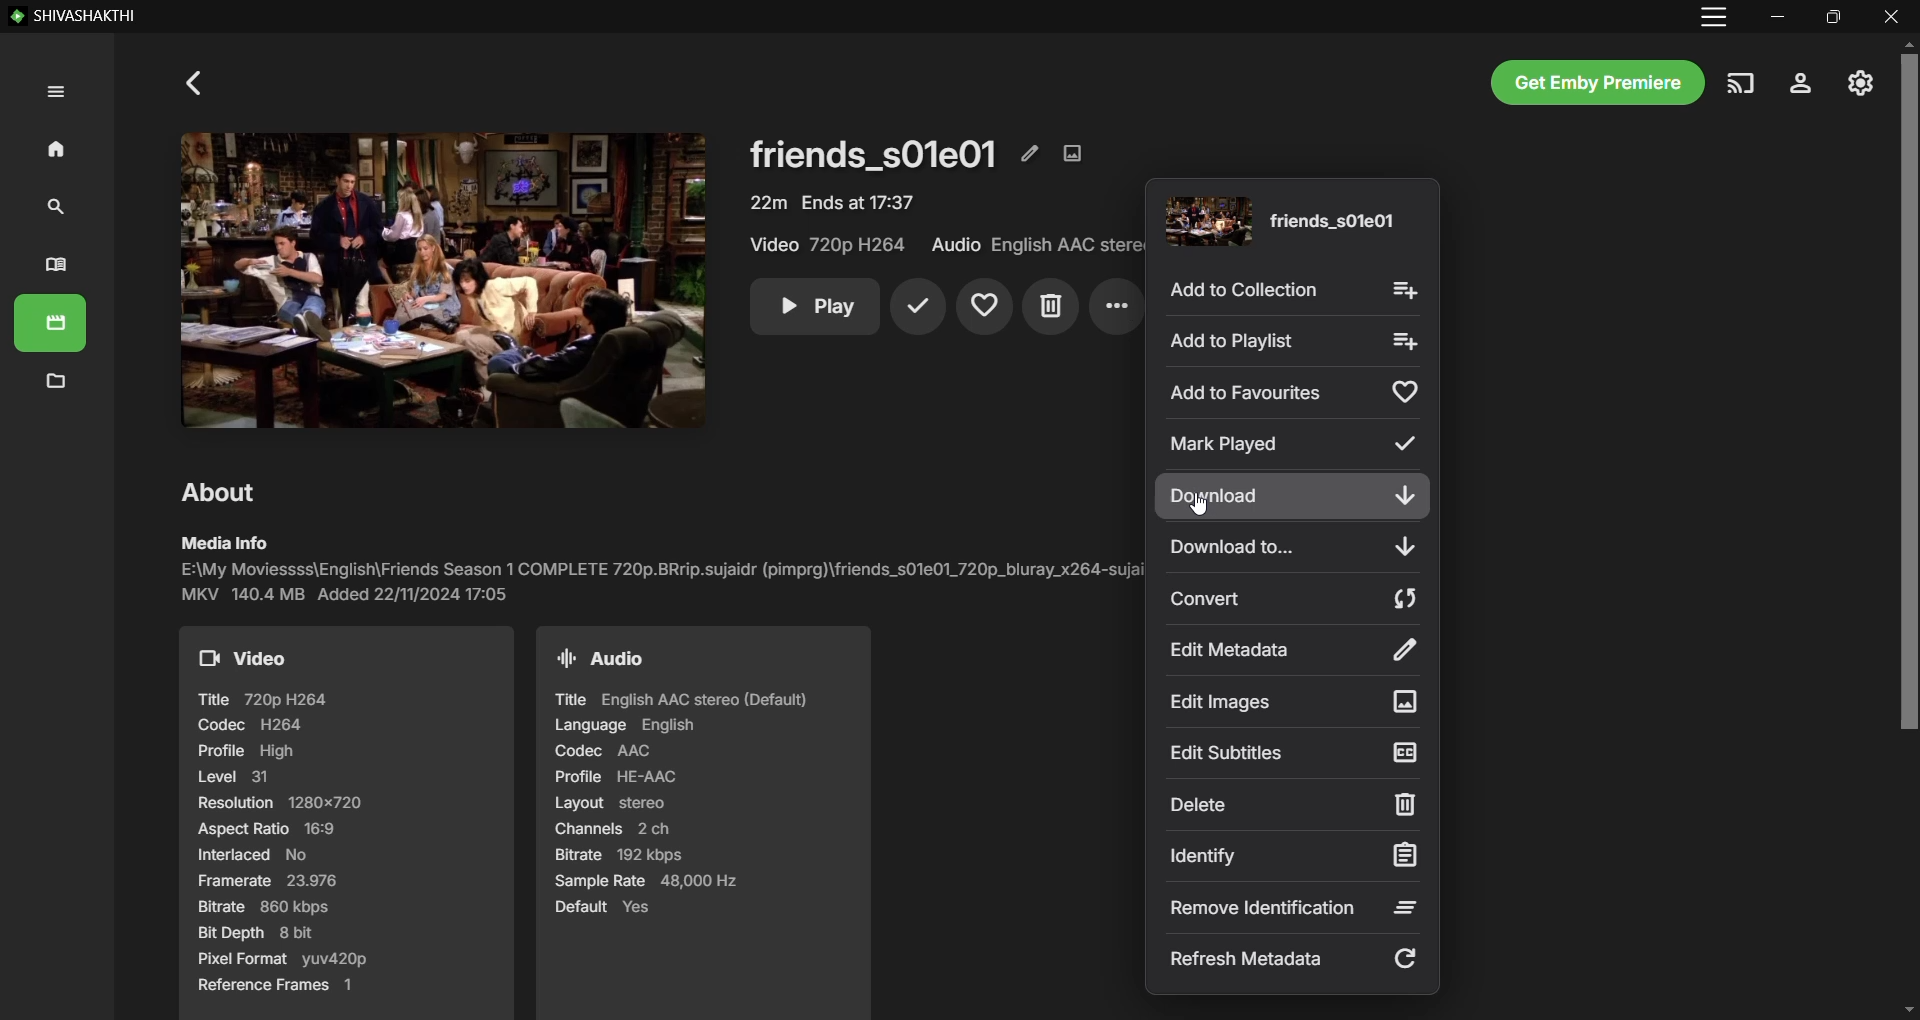  I want to click on Audio details, so click(701, 822).